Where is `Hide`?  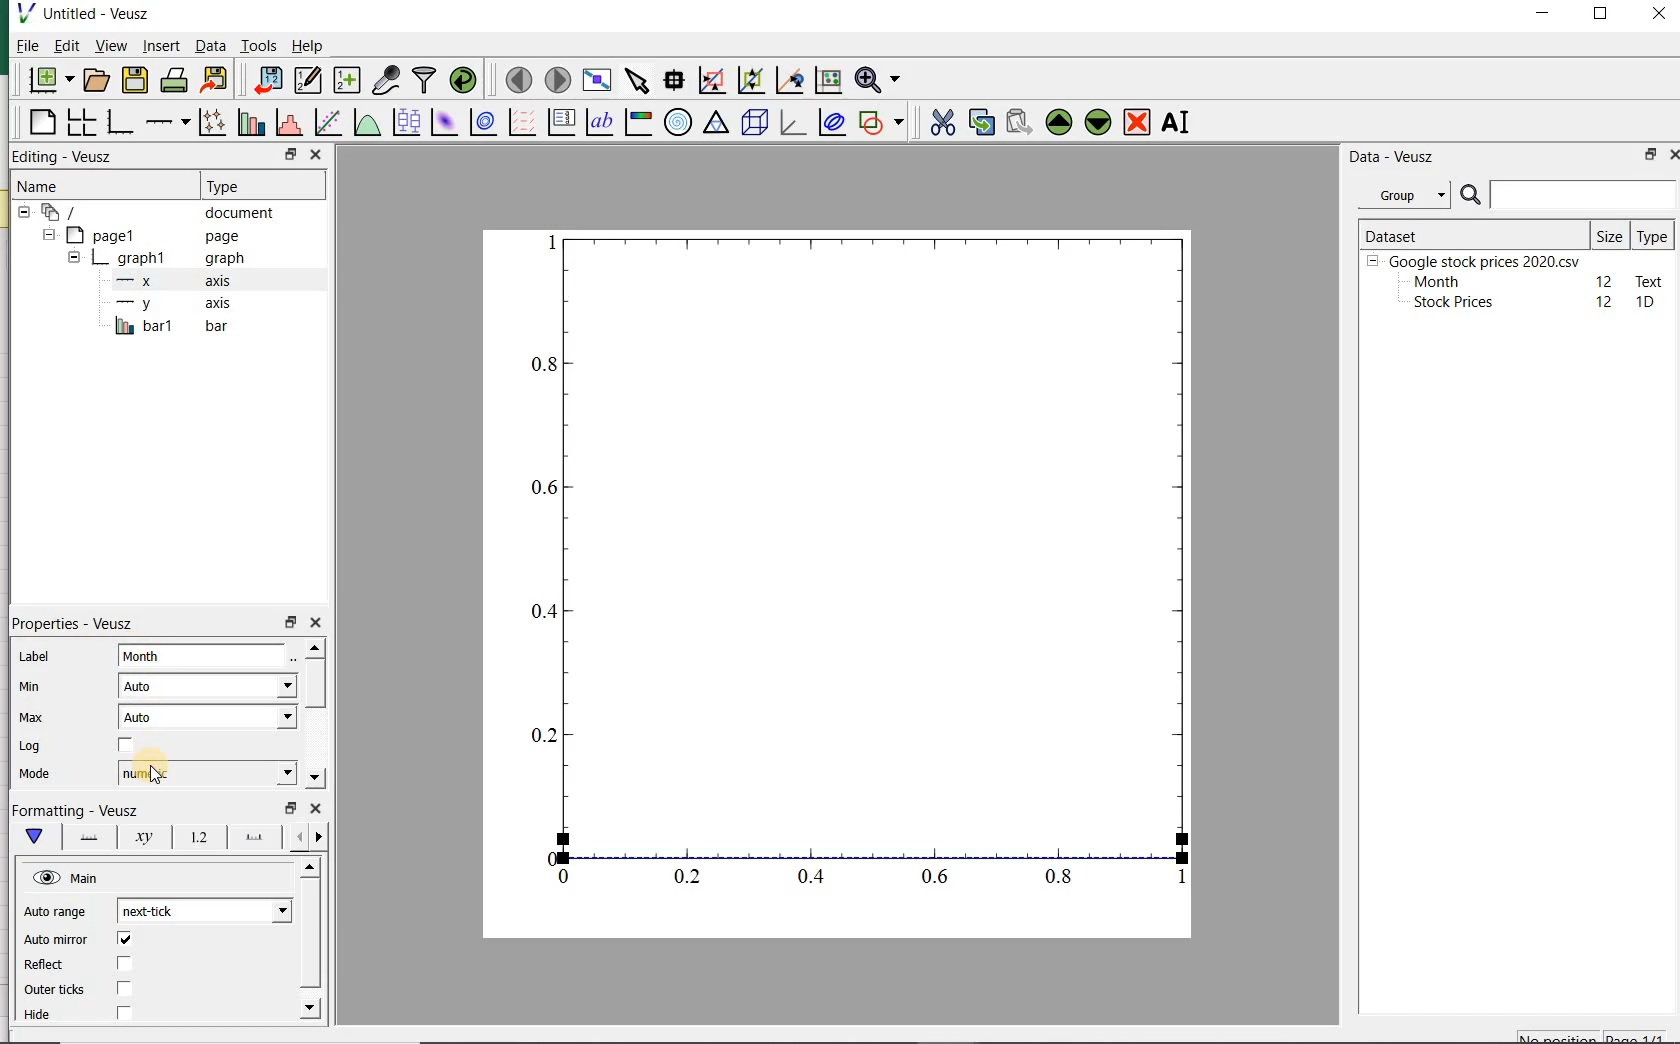 Hide is located at coordinates (42, 1019).